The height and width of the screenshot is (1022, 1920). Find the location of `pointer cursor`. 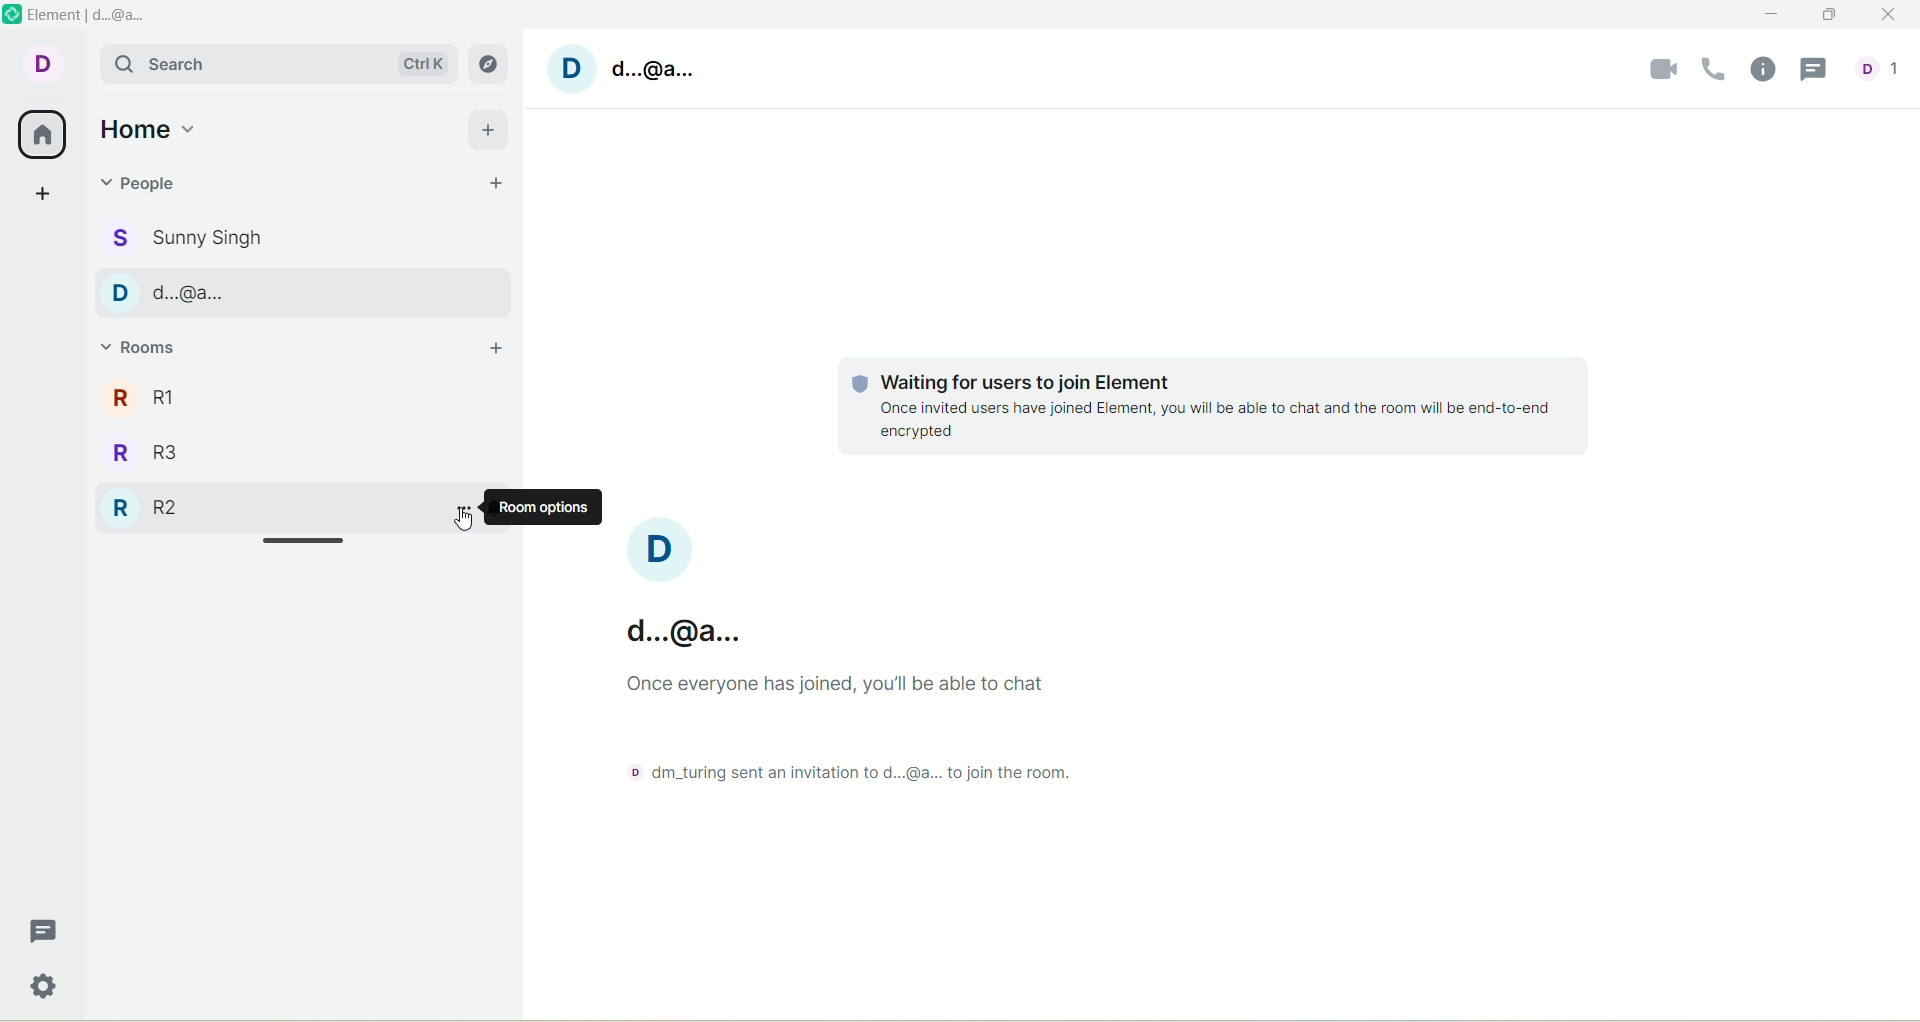

pointer cursor is located at coordinates (460, 520).